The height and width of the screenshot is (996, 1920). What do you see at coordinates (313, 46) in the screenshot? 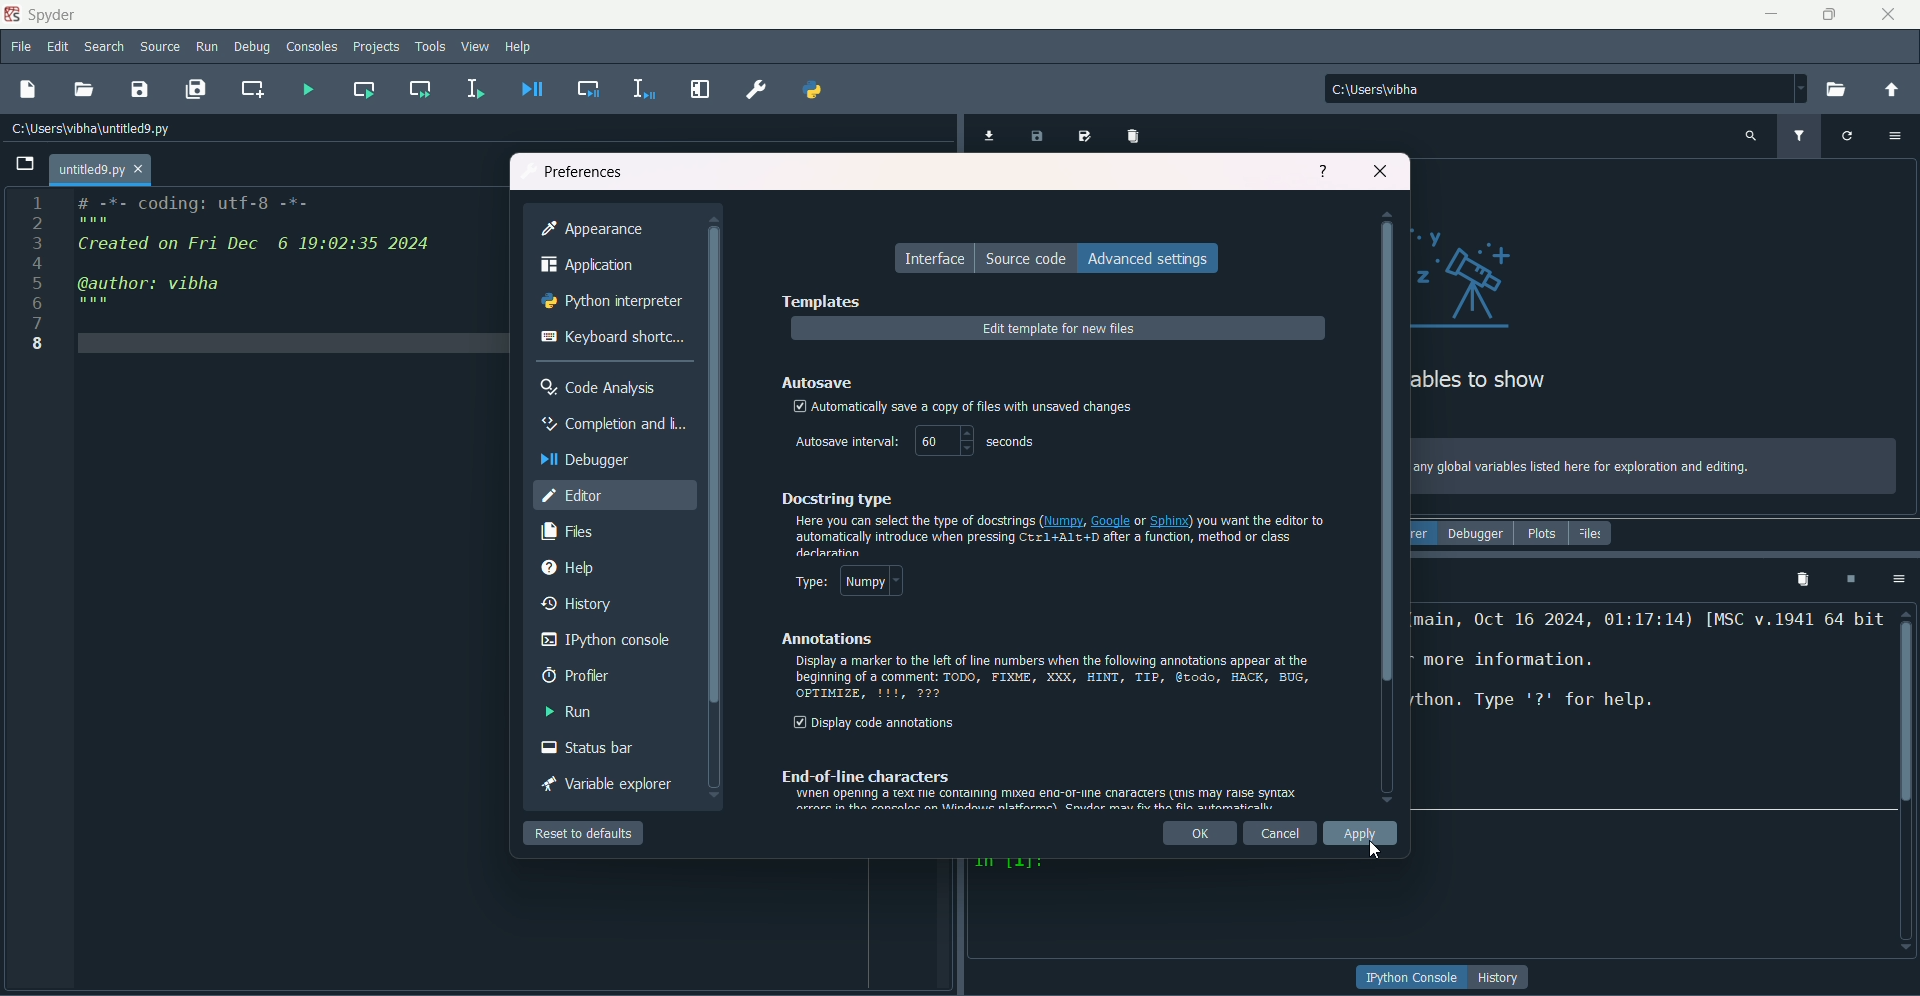
I see `consoles` at bounding box center [313, 46].